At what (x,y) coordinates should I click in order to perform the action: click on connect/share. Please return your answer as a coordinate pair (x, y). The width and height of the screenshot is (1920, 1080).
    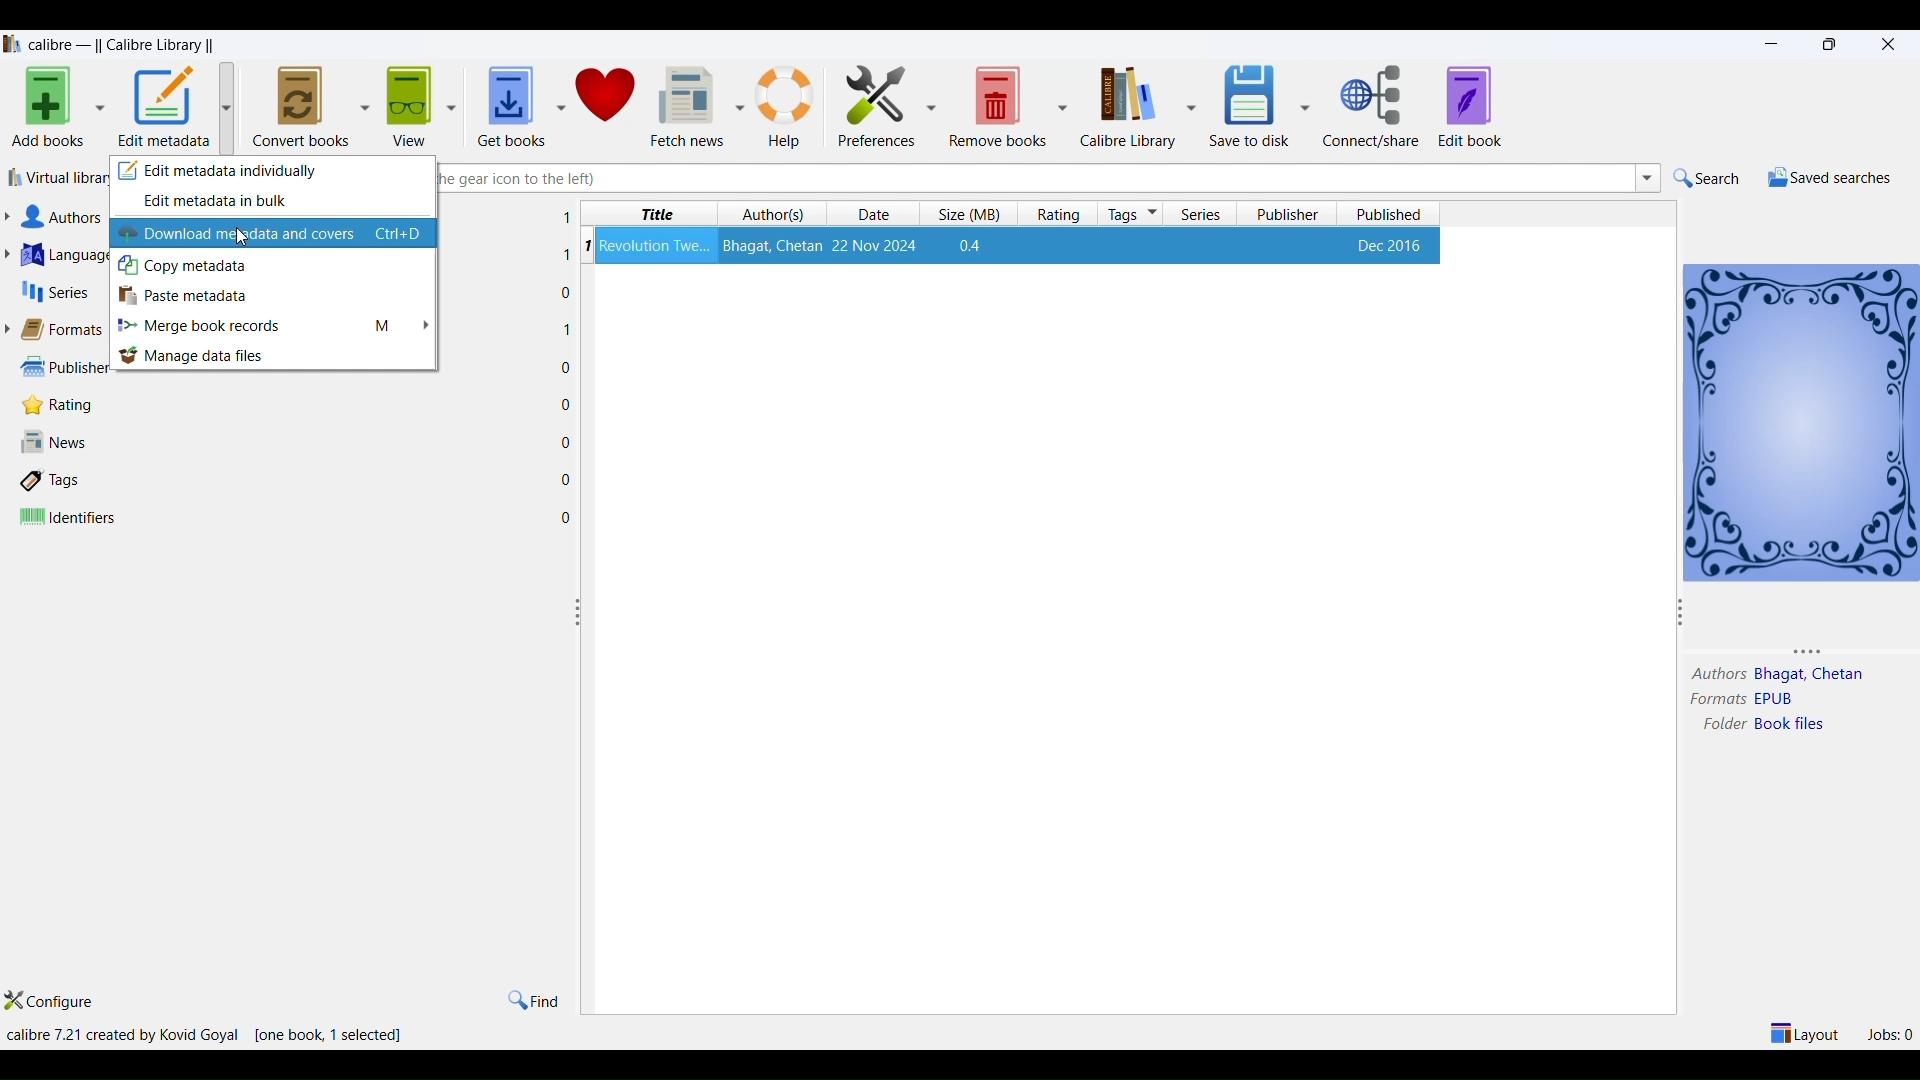
    Looking at the image, I should click on (1371, 108).